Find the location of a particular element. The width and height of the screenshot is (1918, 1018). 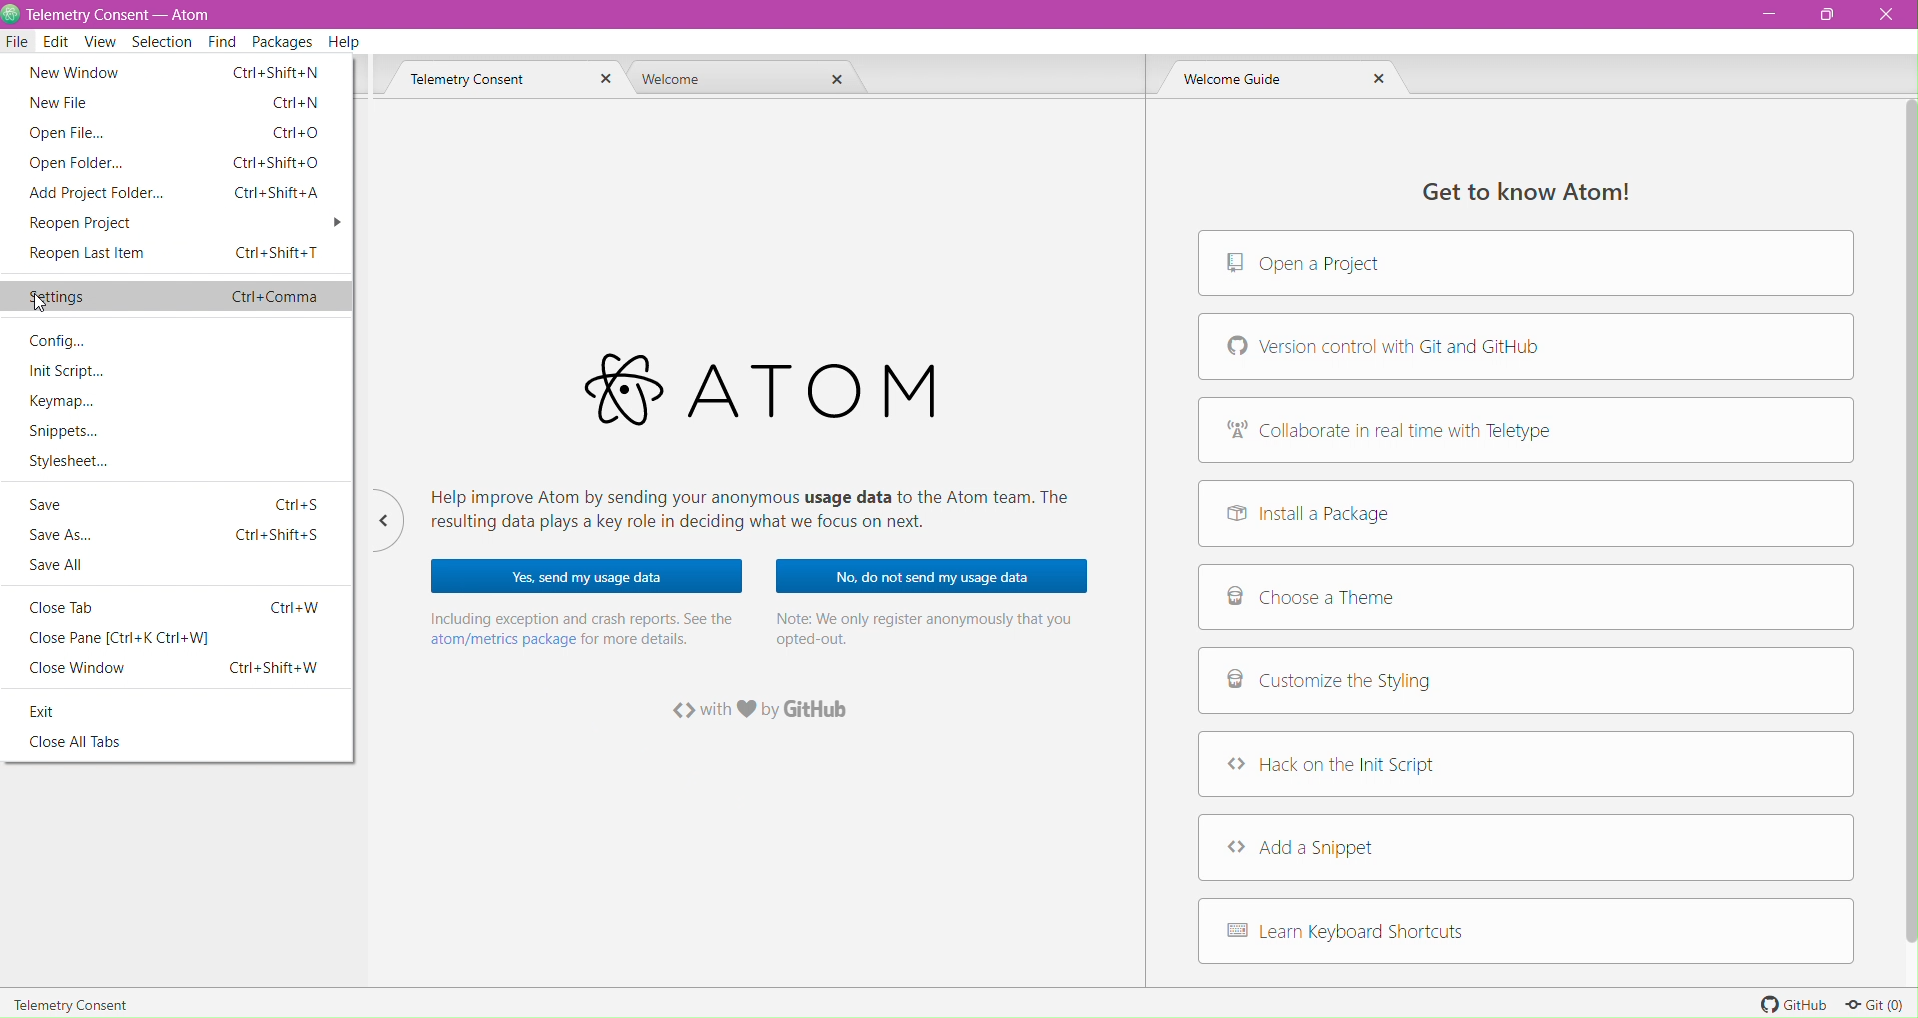

New File is located at coordinates (177, 103).